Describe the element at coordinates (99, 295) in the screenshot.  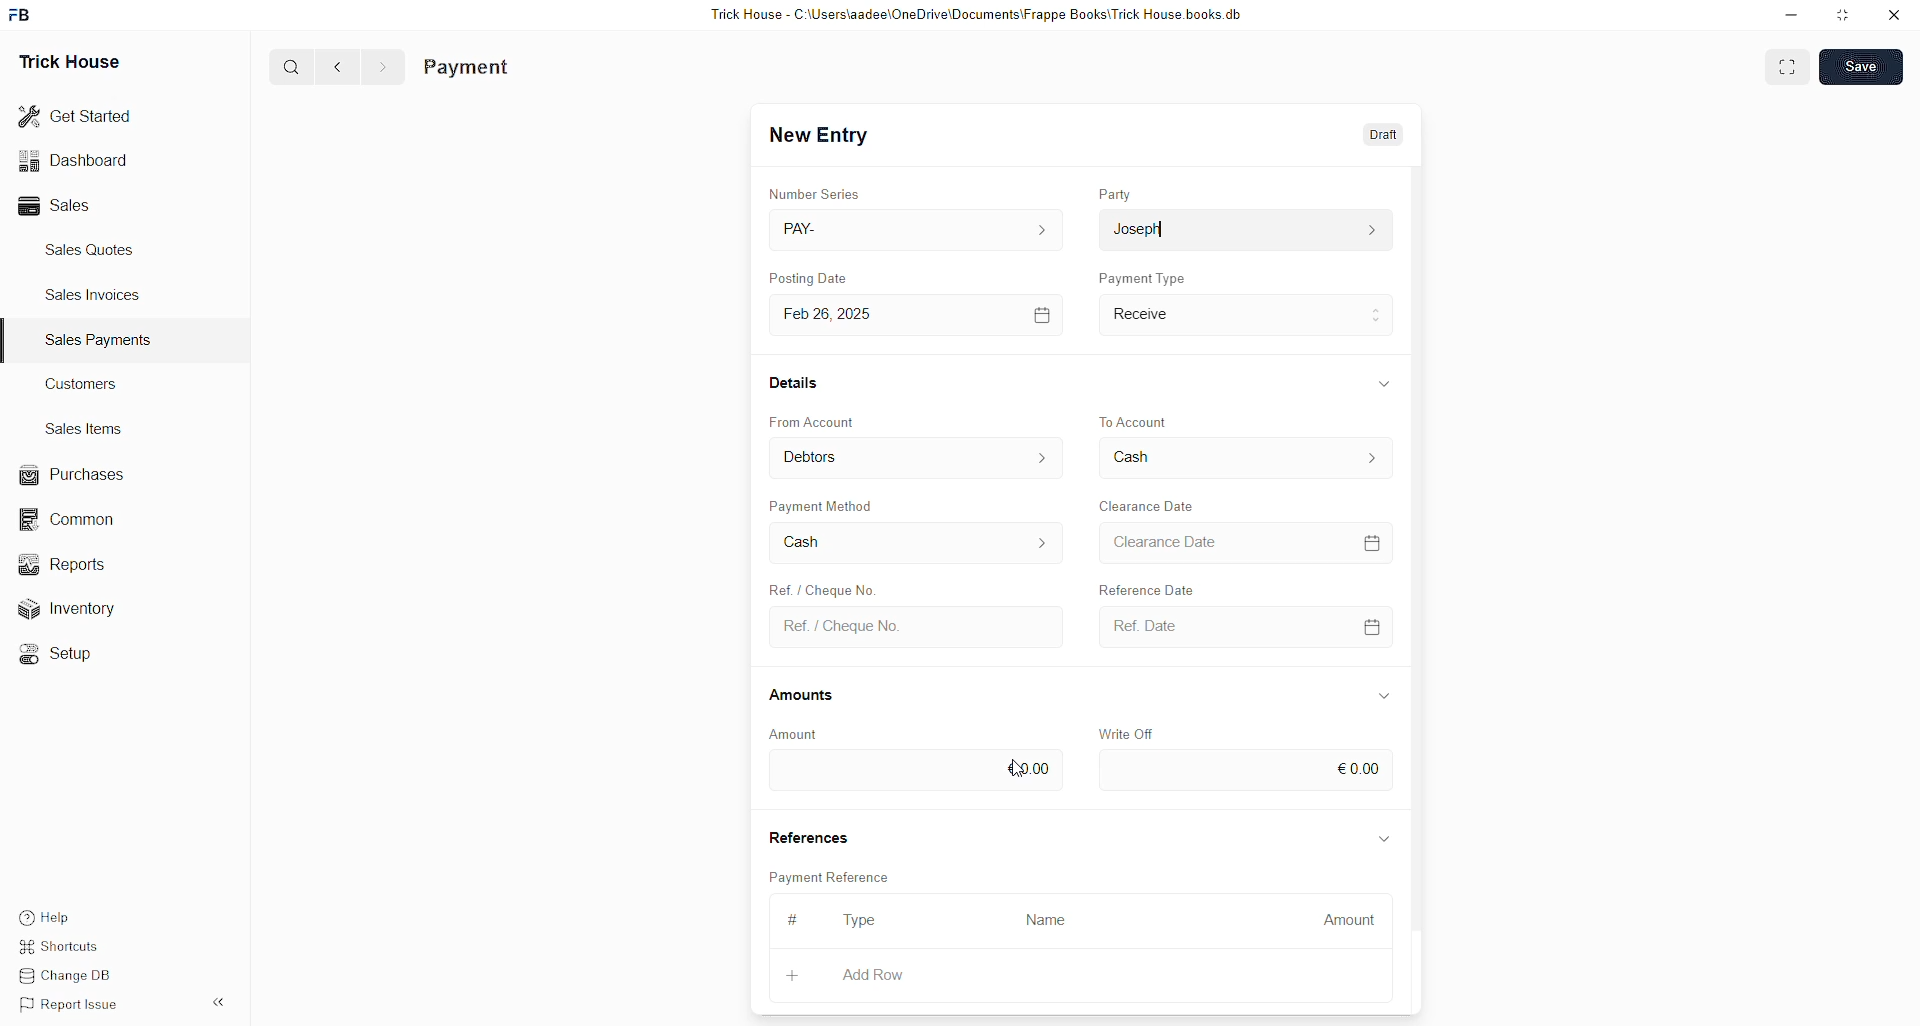
I see `Sales Invoices` at that location.